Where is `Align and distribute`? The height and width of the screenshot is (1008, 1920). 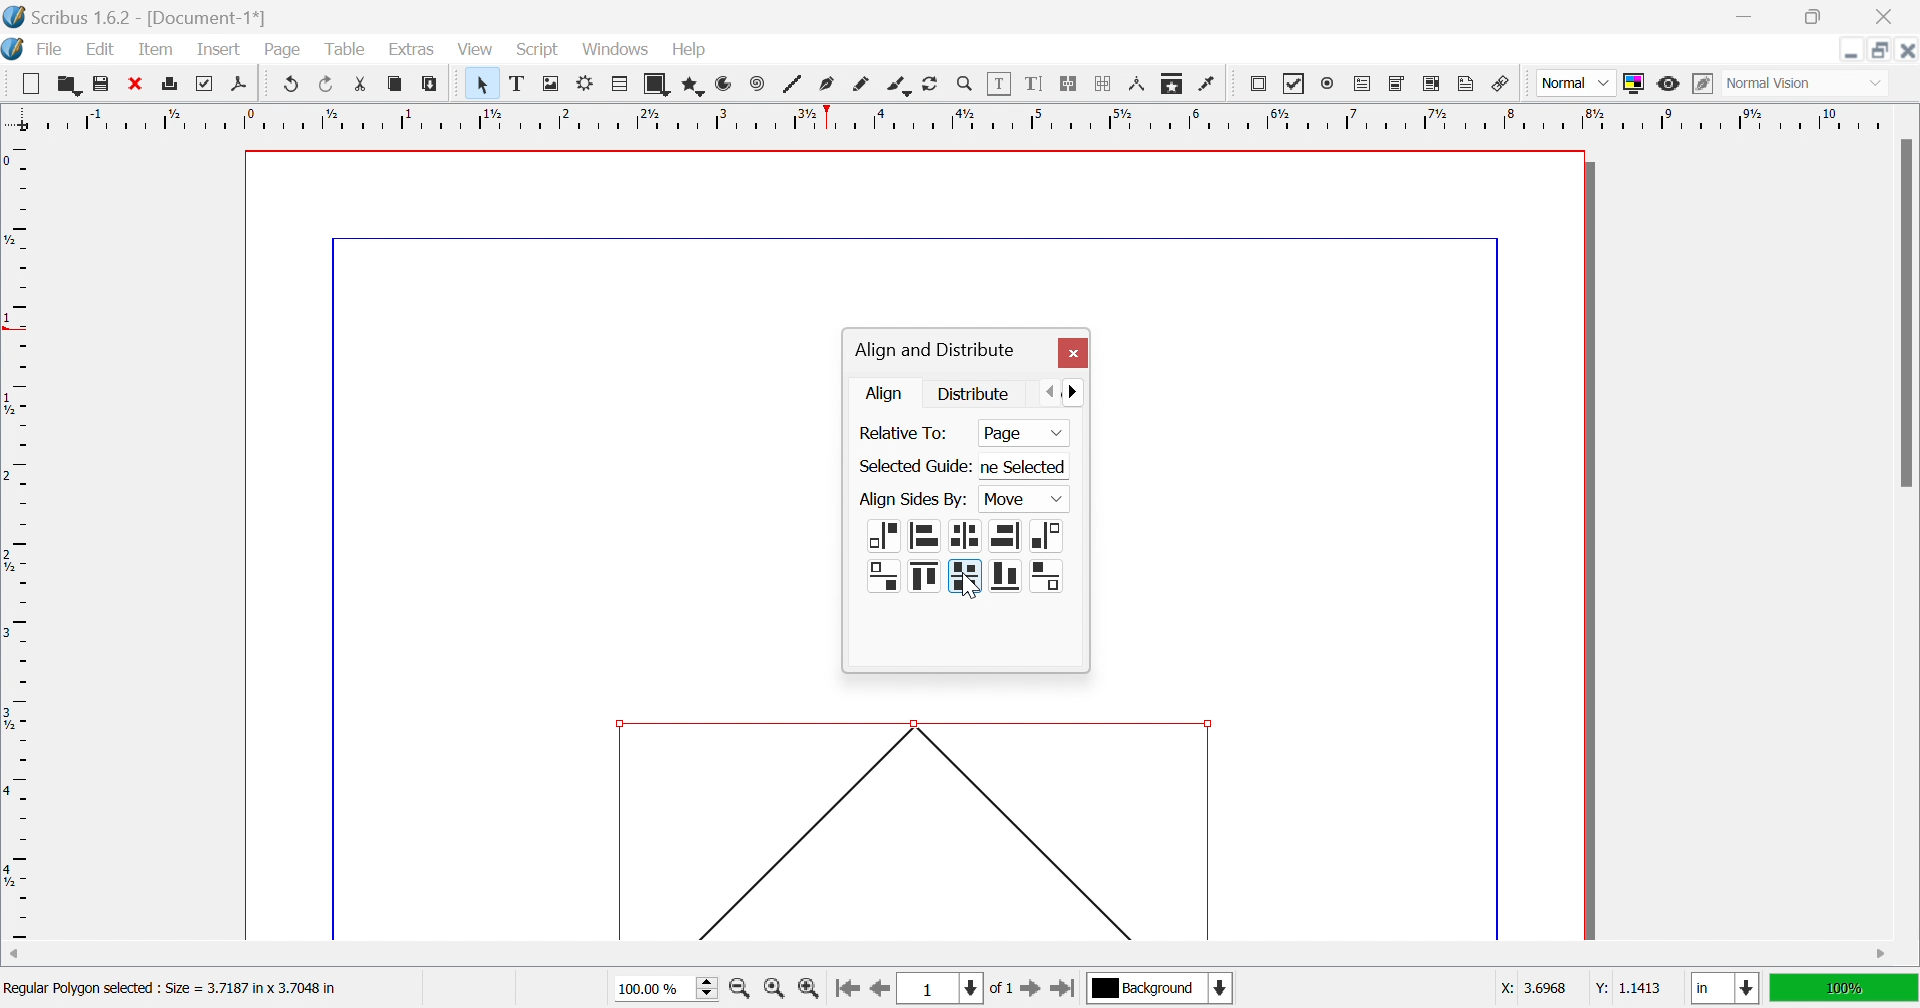
Align and distribute is located at coordinates (934, 351).